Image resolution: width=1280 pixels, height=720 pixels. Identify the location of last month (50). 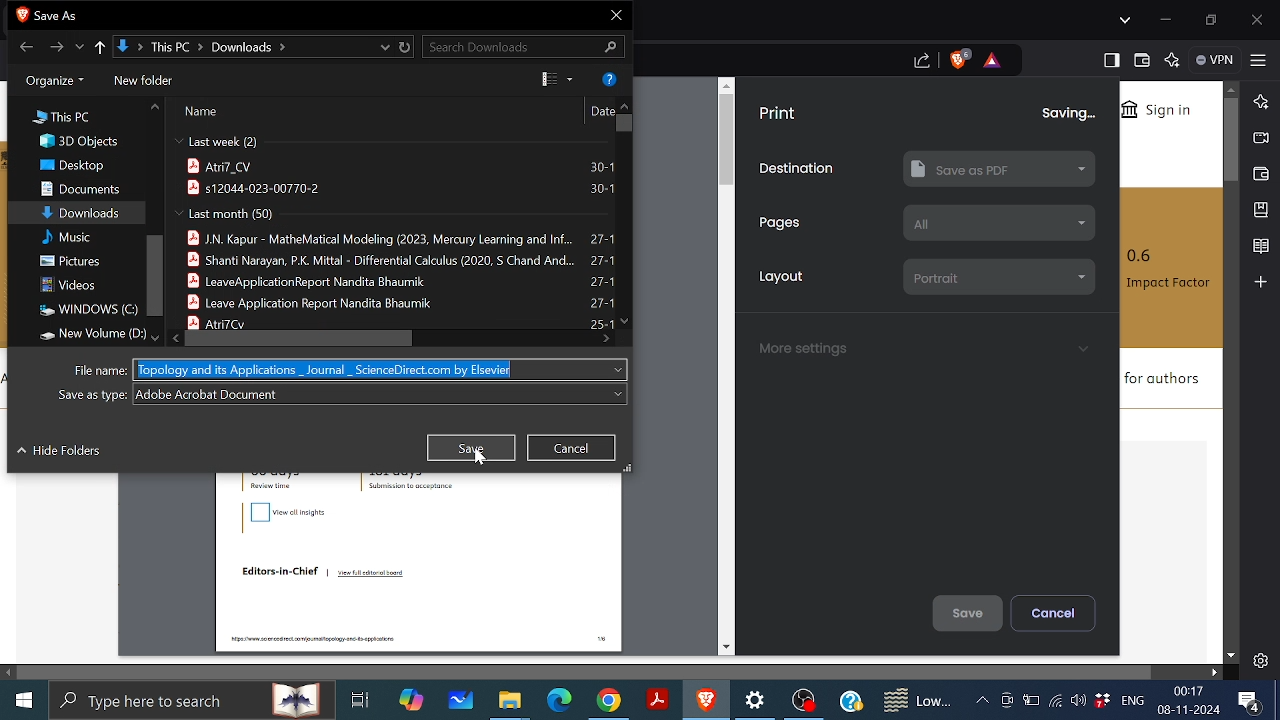
(232, 215).